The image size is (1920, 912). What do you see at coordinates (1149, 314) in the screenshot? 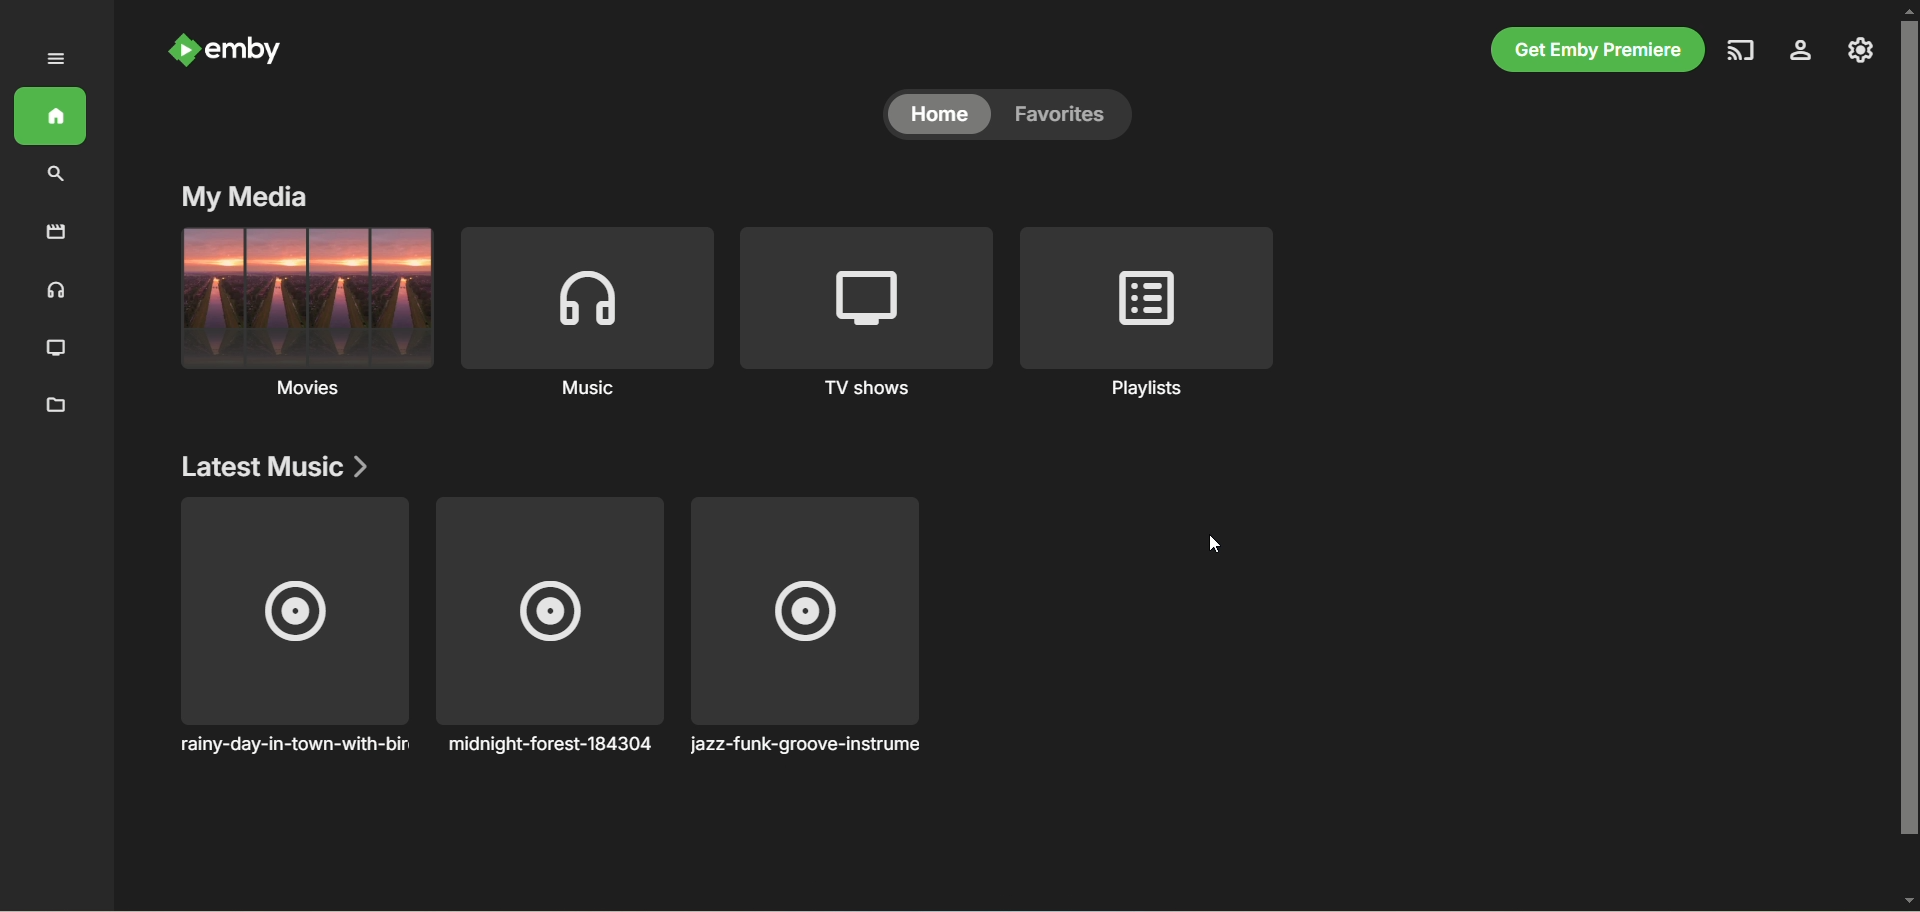
I see `playlists` at bounding box center [1149, 314].